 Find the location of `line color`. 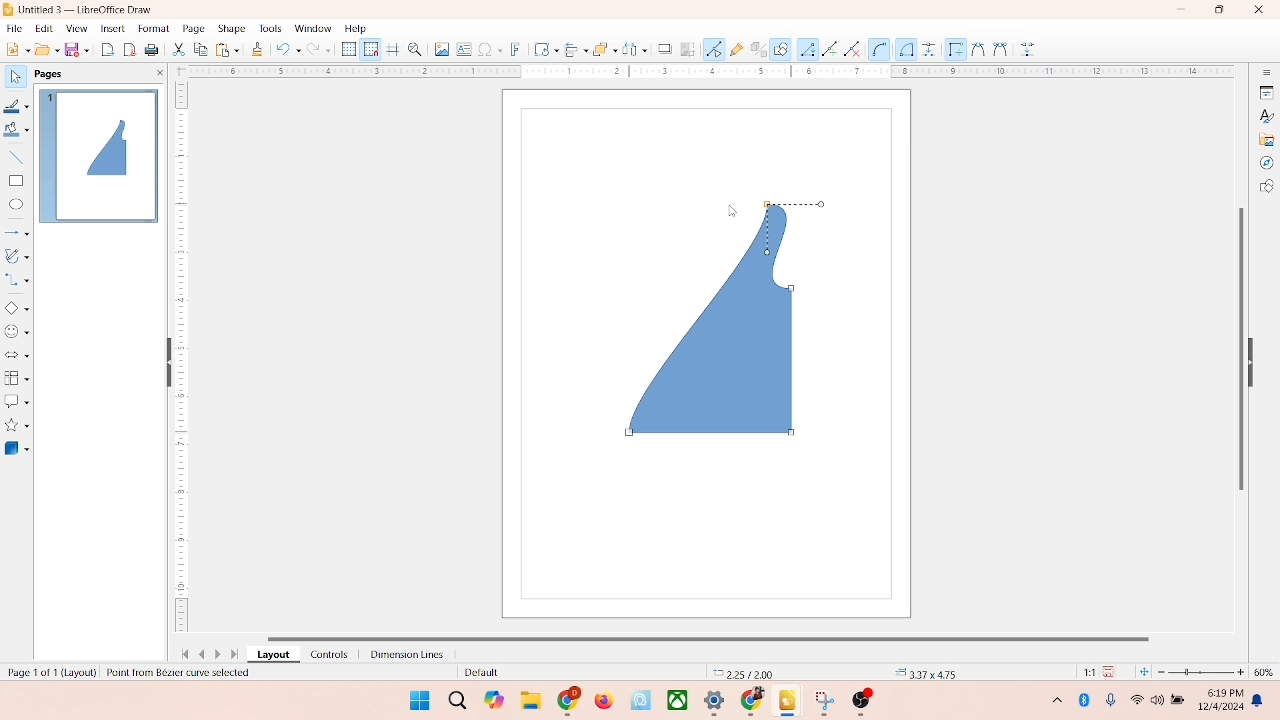

line color is located at coordinates (17, 106).